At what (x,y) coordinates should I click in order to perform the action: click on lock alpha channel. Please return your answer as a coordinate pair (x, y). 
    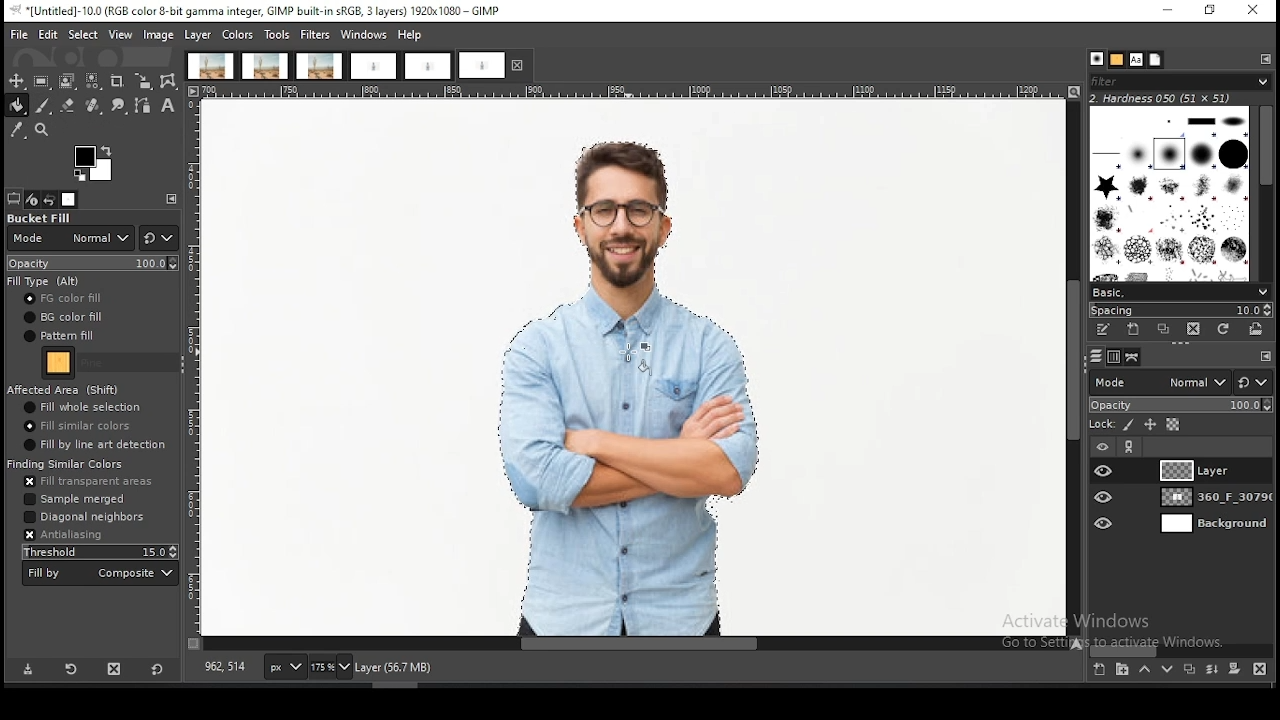
    Looking at the image, I should click on (1173, 425).